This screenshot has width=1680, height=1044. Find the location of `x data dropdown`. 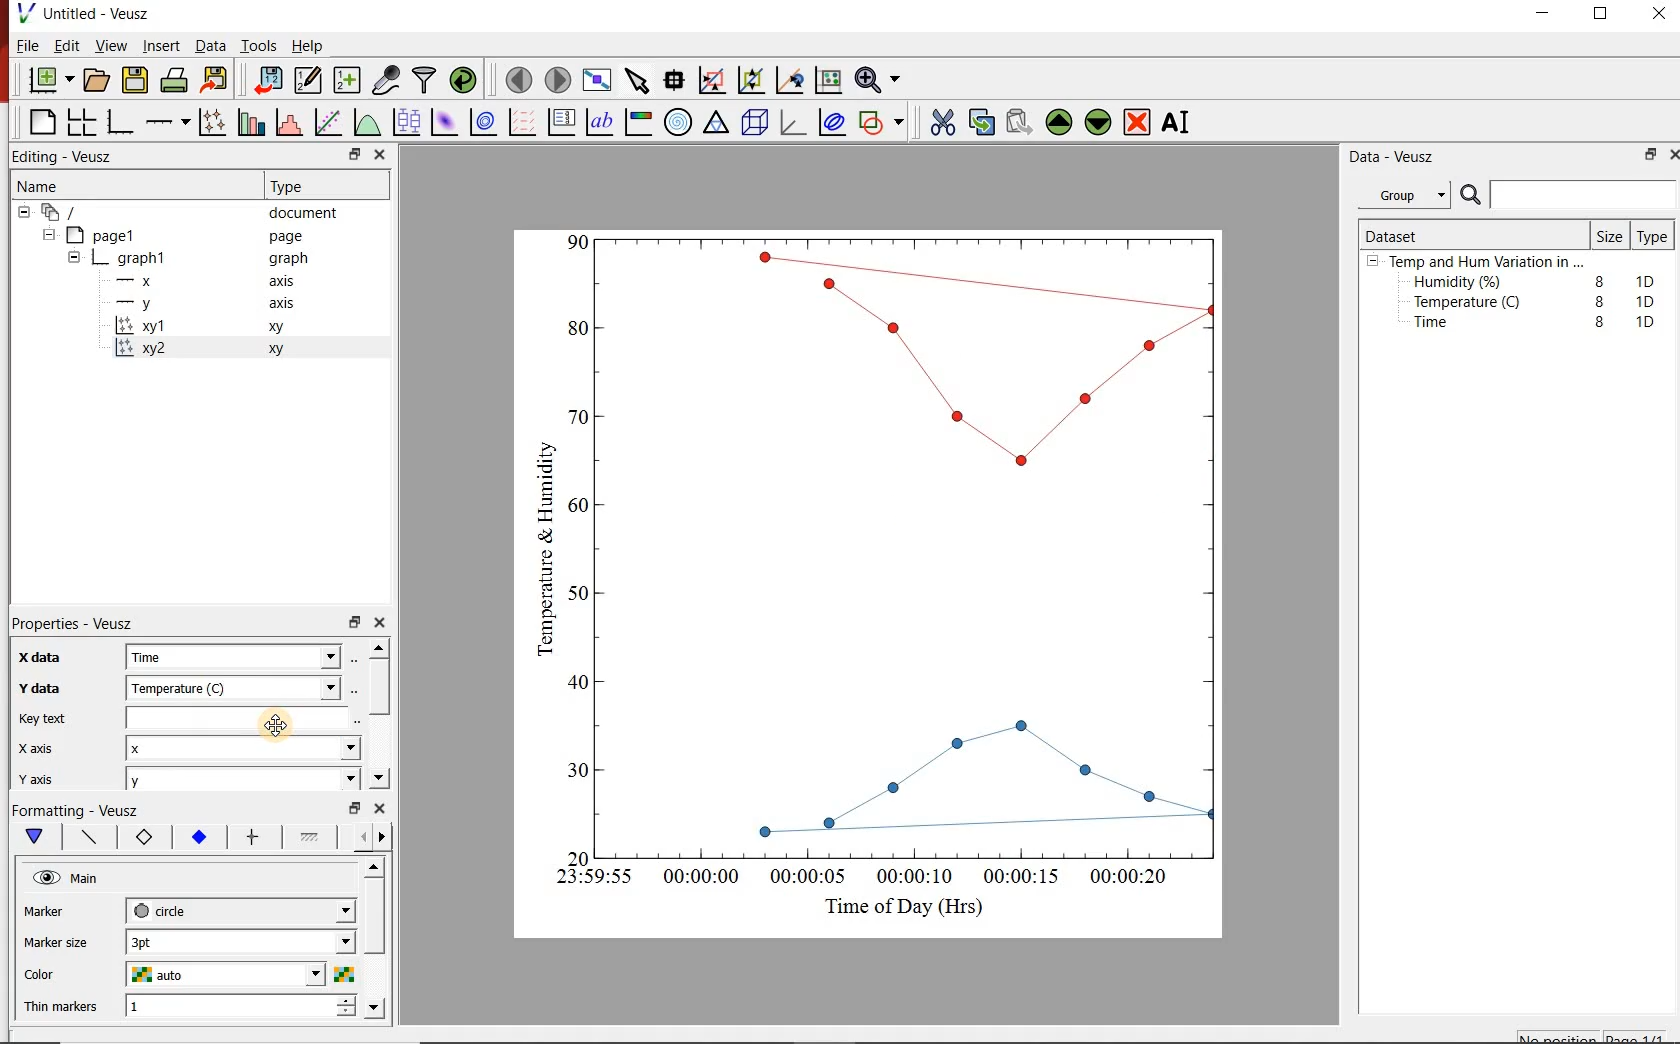

x data dropdown is located at coordinates (301, 656).